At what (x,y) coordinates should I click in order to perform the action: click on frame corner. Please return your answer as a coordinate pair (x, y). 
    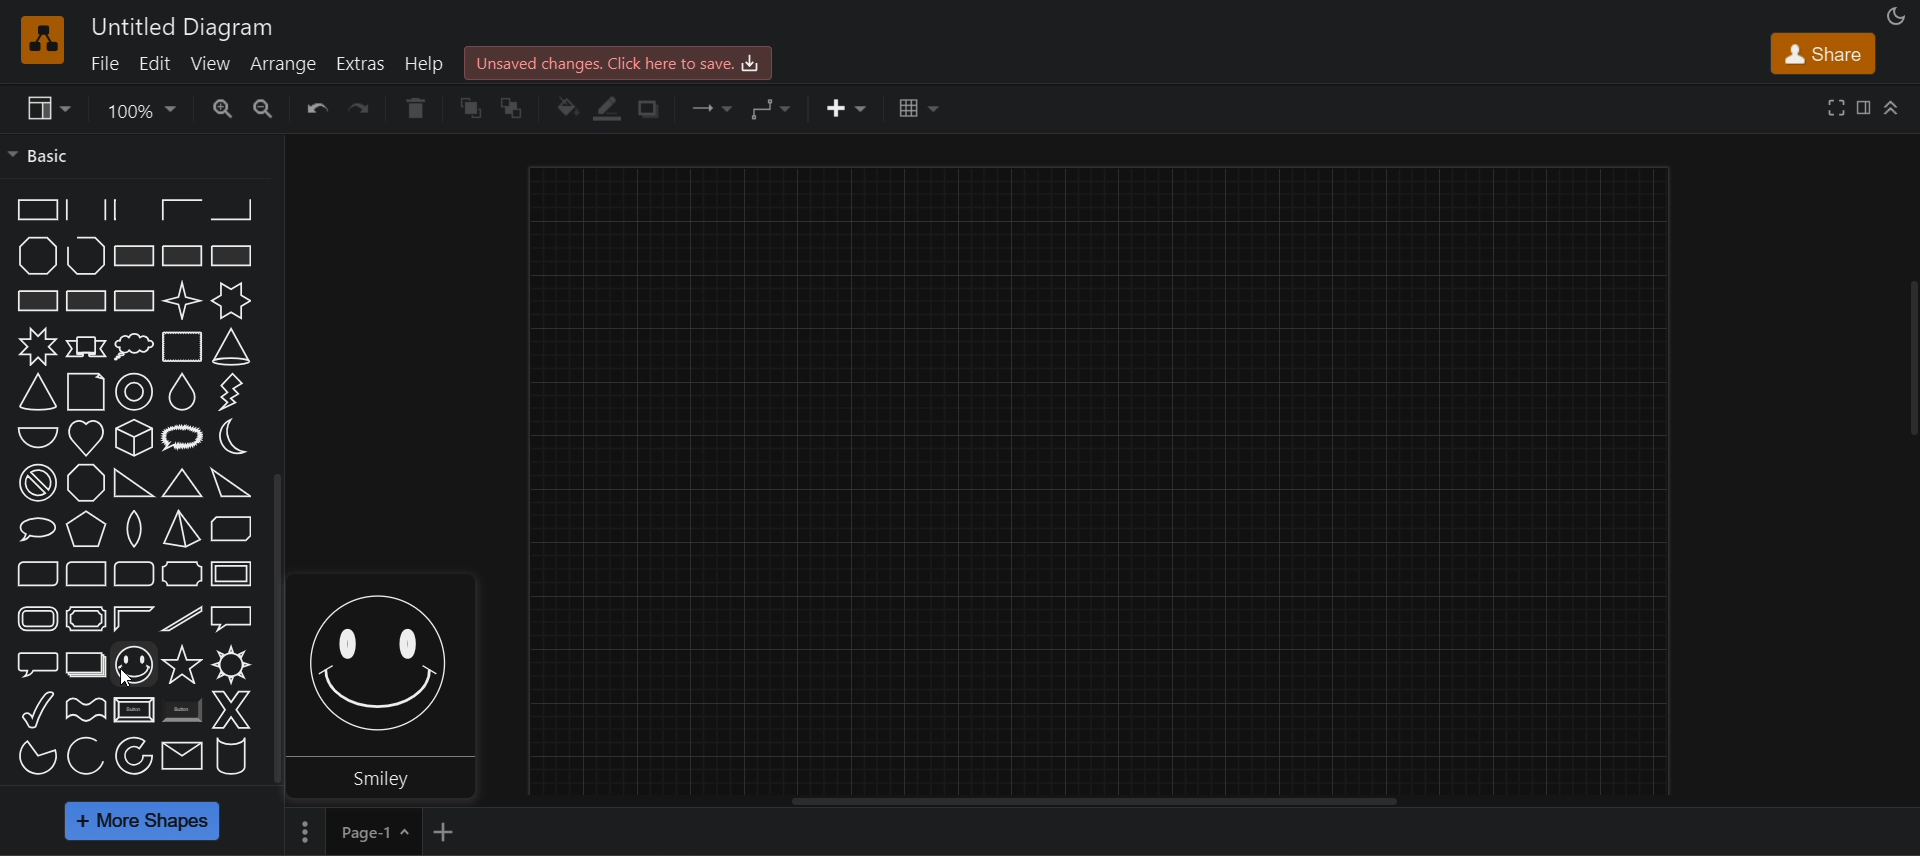
    Looking at the image, I should click on (132, 619).